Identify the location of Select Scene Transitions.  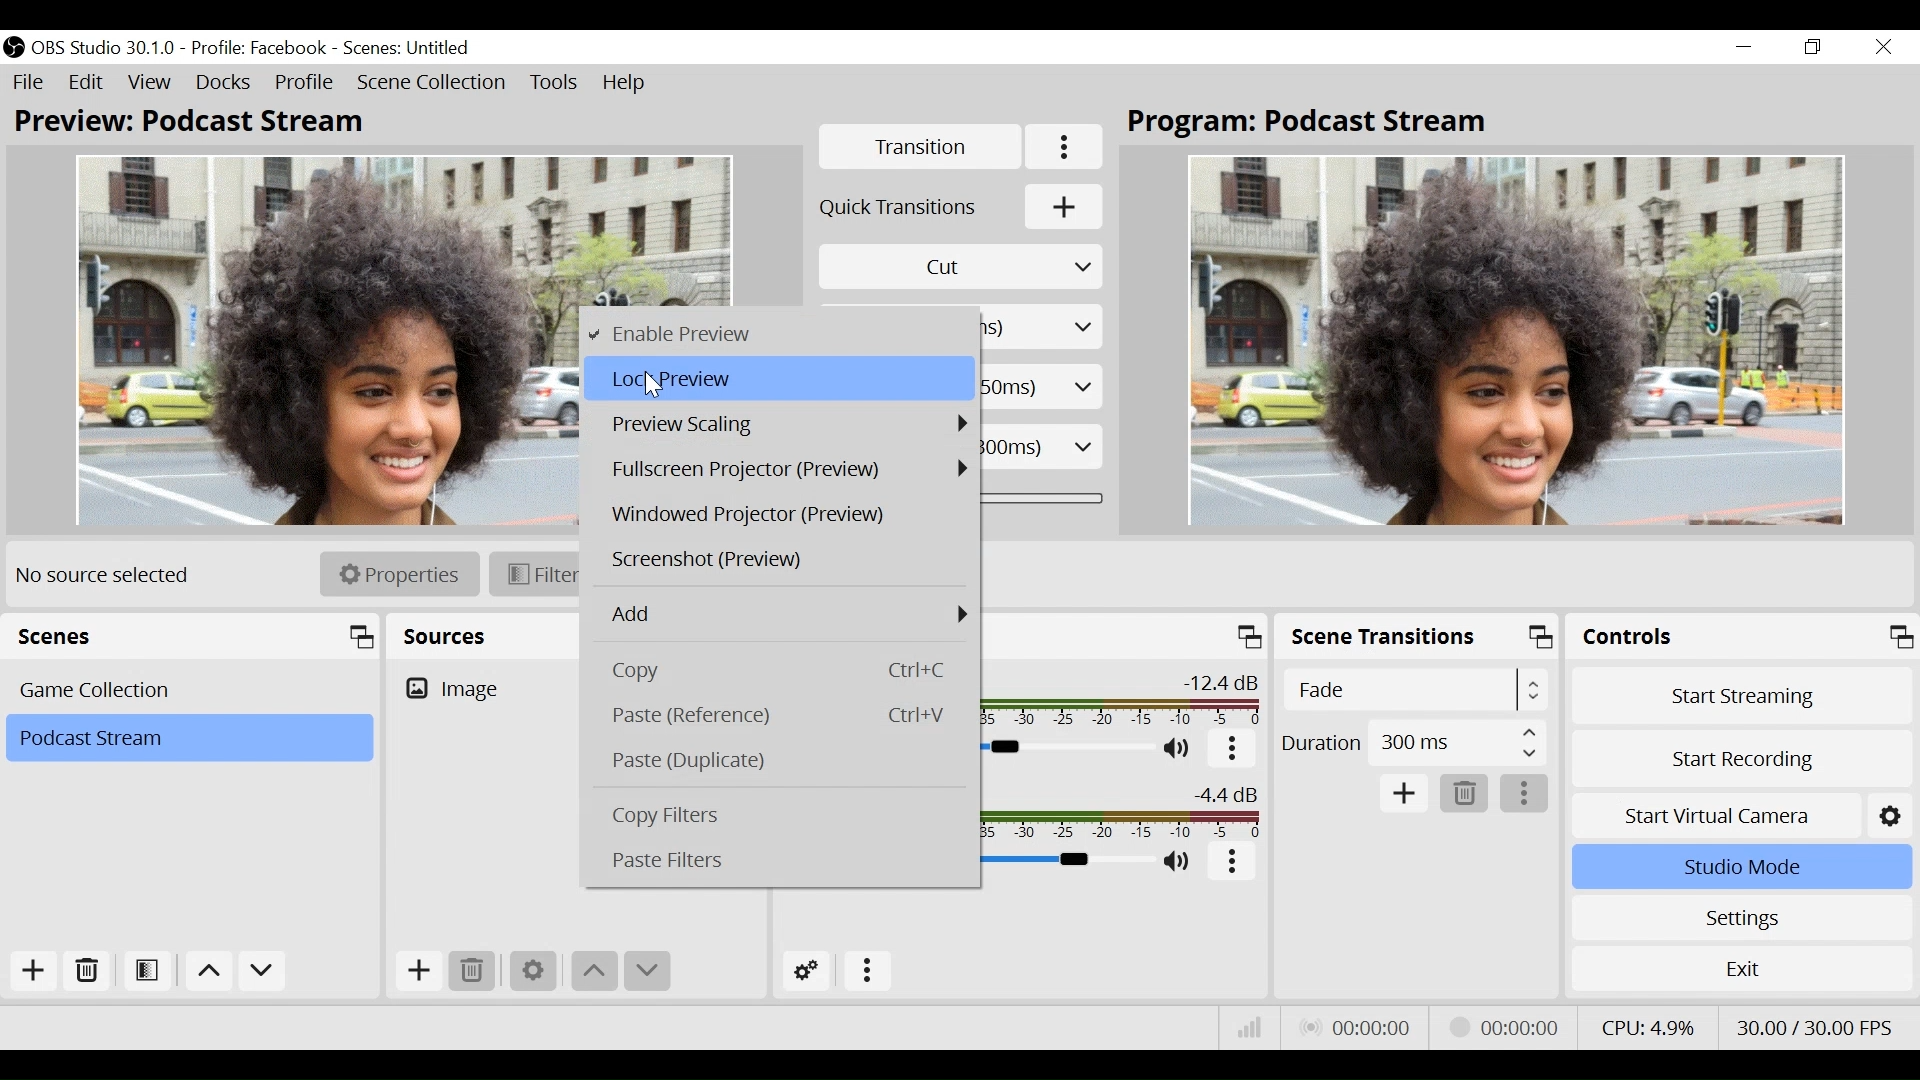
(1418, 689).